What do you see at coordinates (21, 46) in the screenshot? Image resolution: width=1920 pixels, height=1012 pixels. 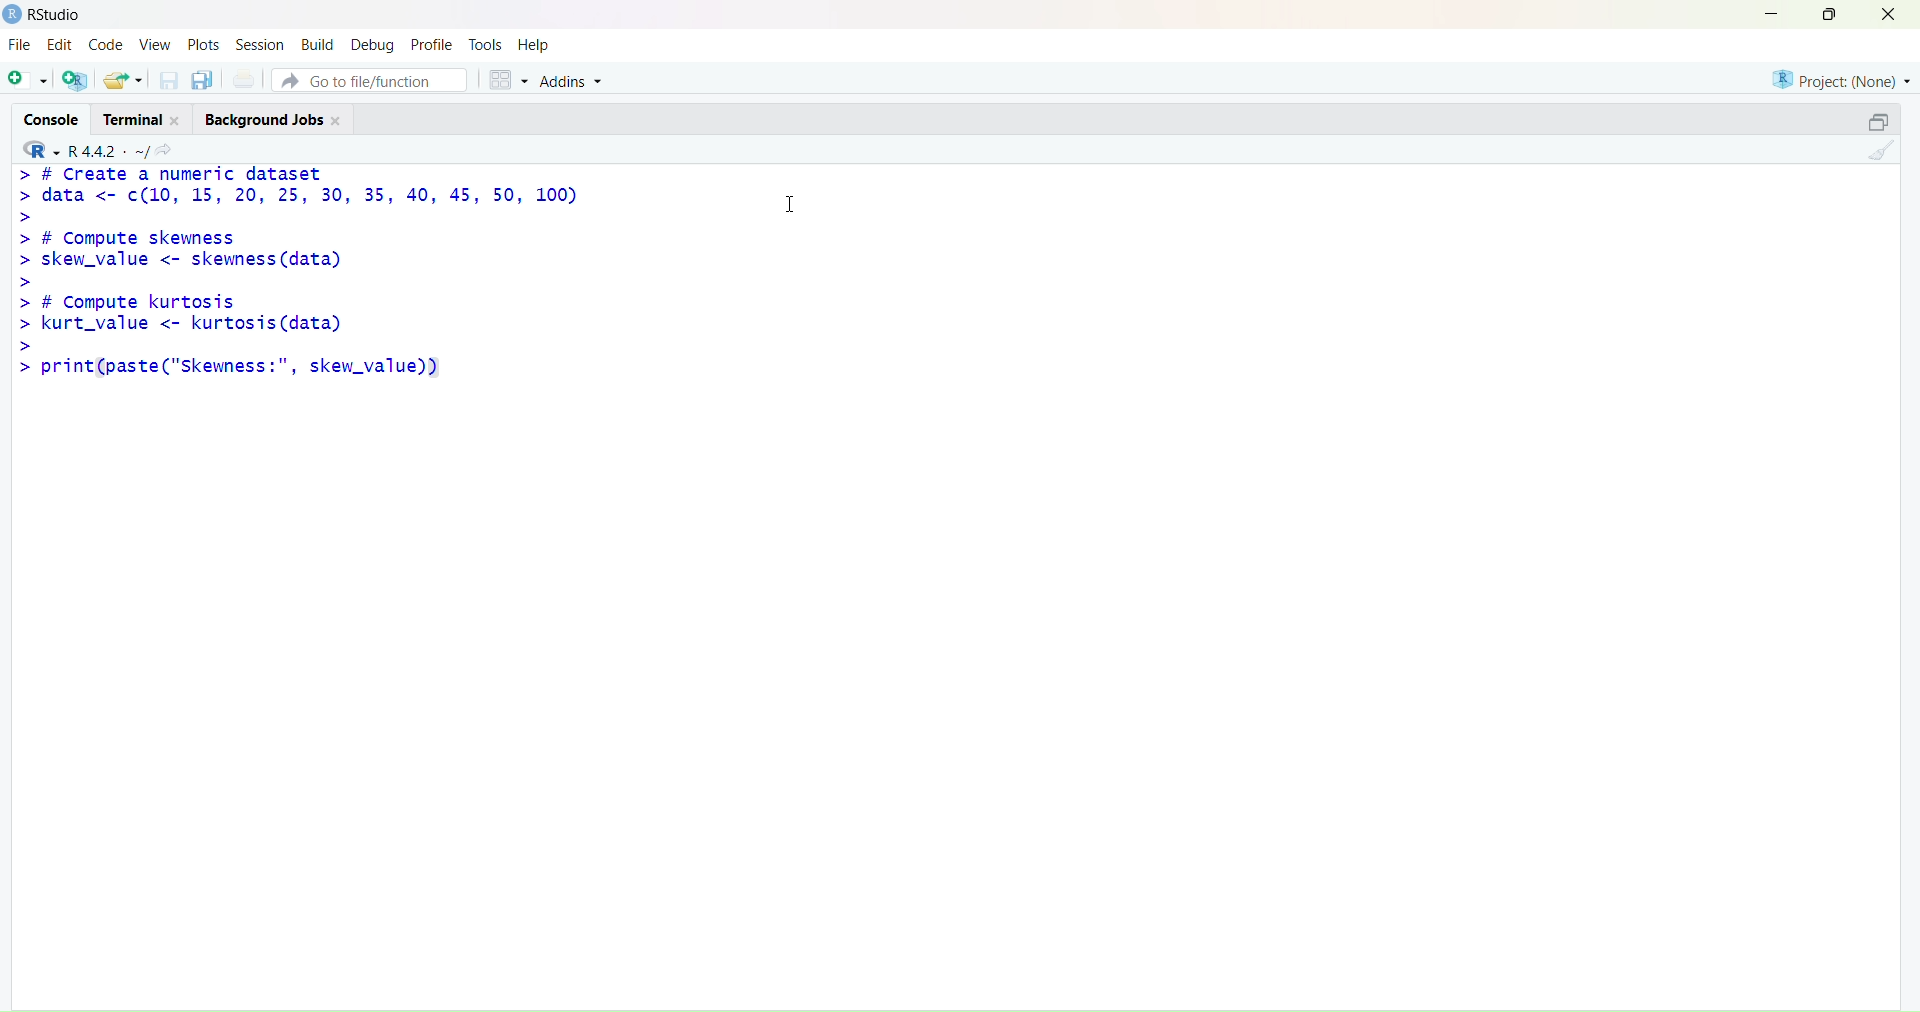 I see `File` at bounding box center [21, 46].